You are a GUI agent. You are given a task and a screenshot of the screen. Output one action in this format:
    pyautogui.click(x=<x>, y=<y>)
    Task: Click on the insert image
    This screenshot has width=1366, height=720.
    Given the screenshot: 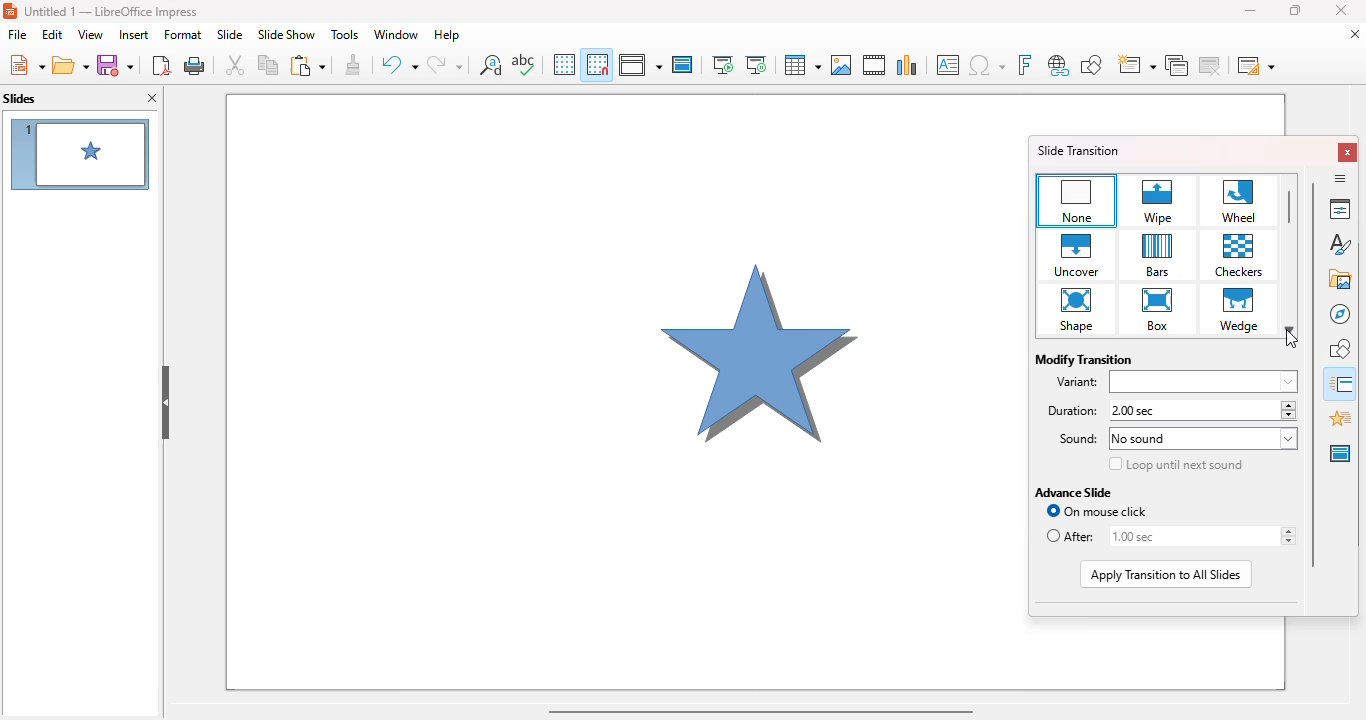 What is the action you would take?
    pyautogui.click(x=843, y=65)
    